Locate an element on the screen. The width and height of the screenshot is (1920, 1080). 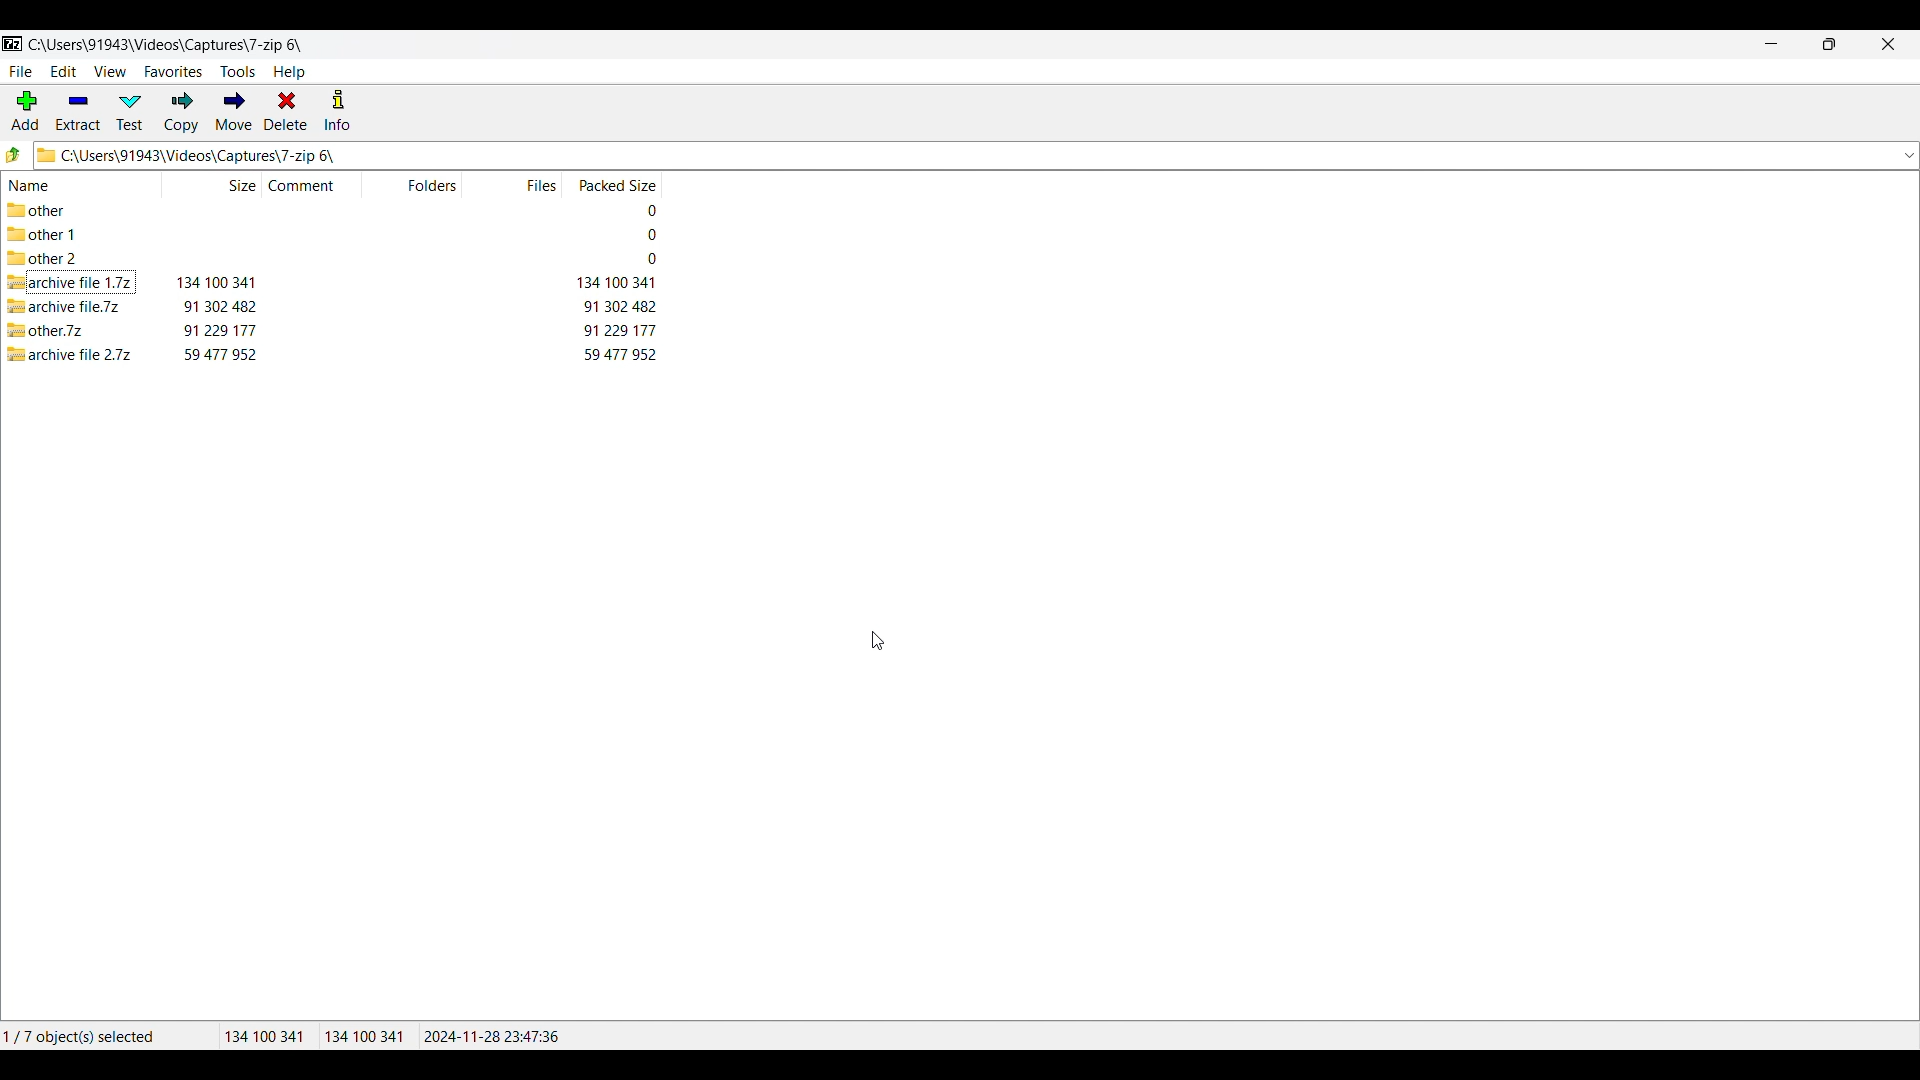
Delete is located at coordinates (286, 110).